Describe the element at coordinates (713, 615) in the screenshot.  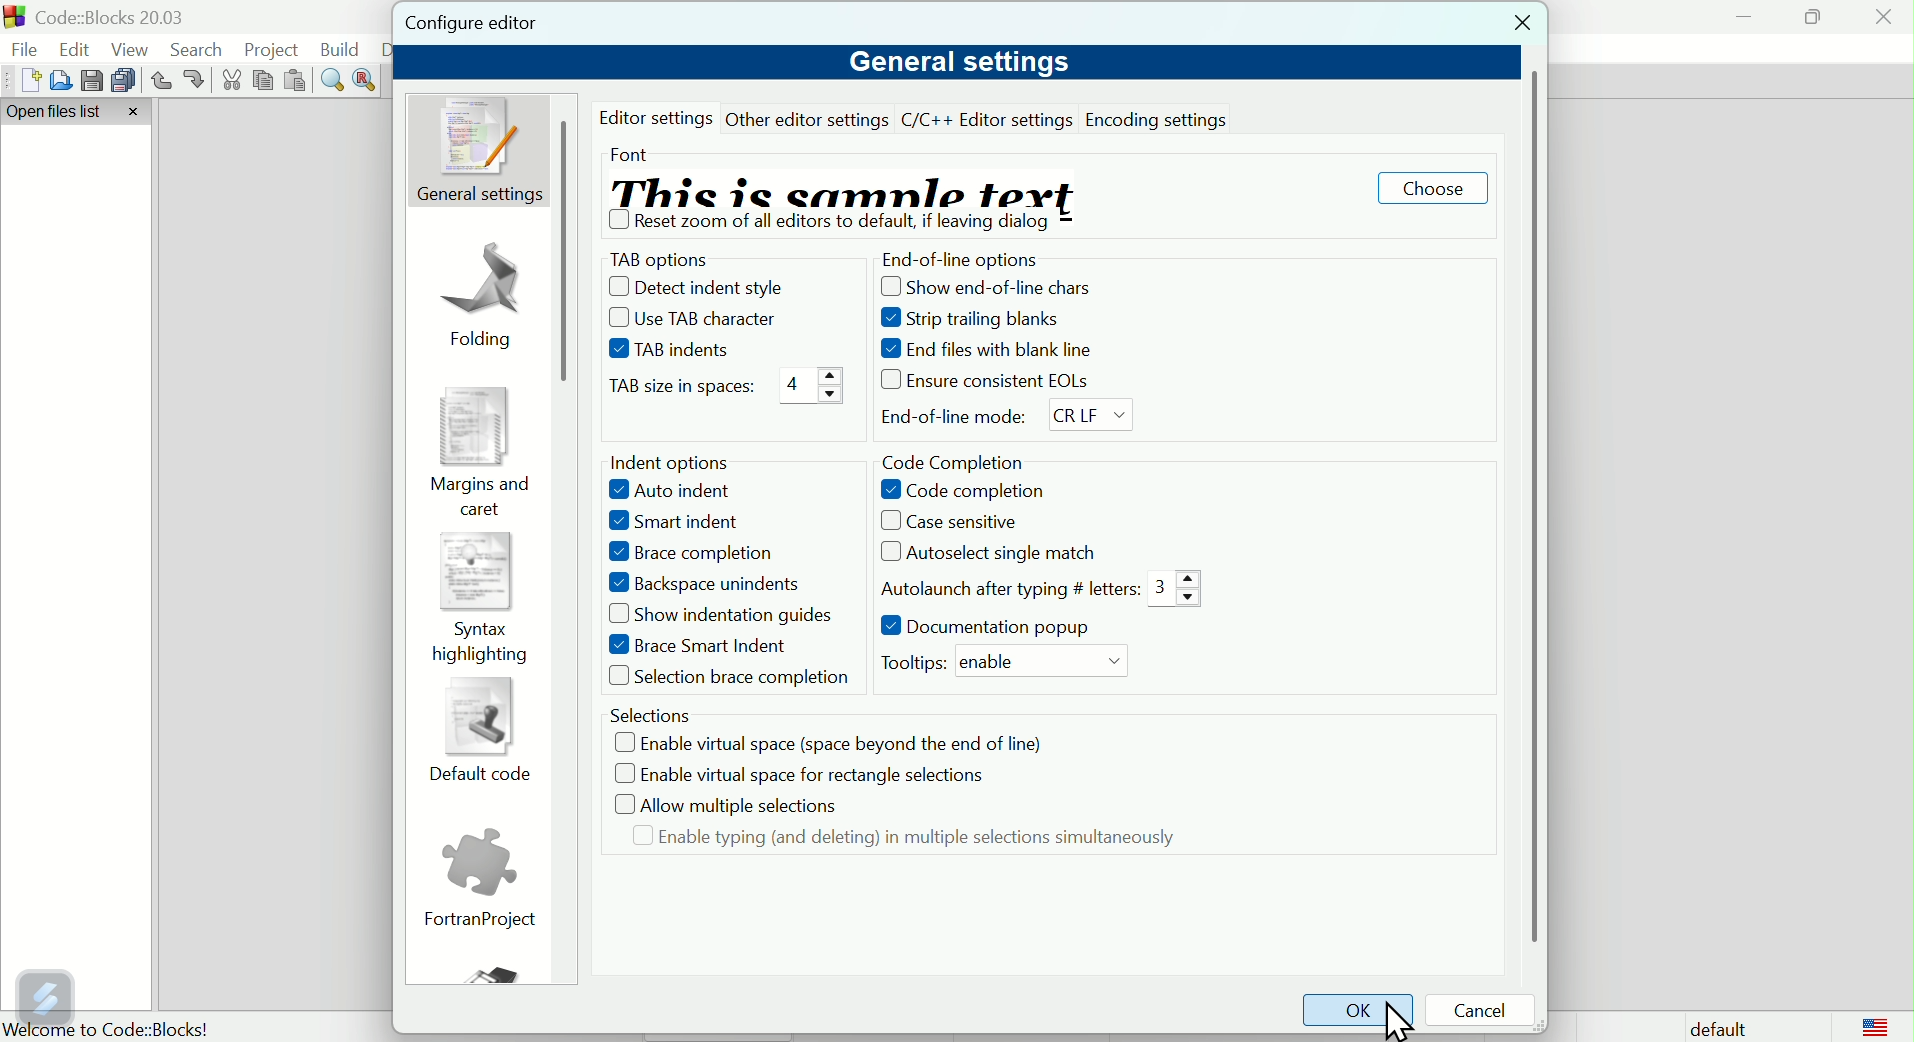
I see `show information guides` at that location.